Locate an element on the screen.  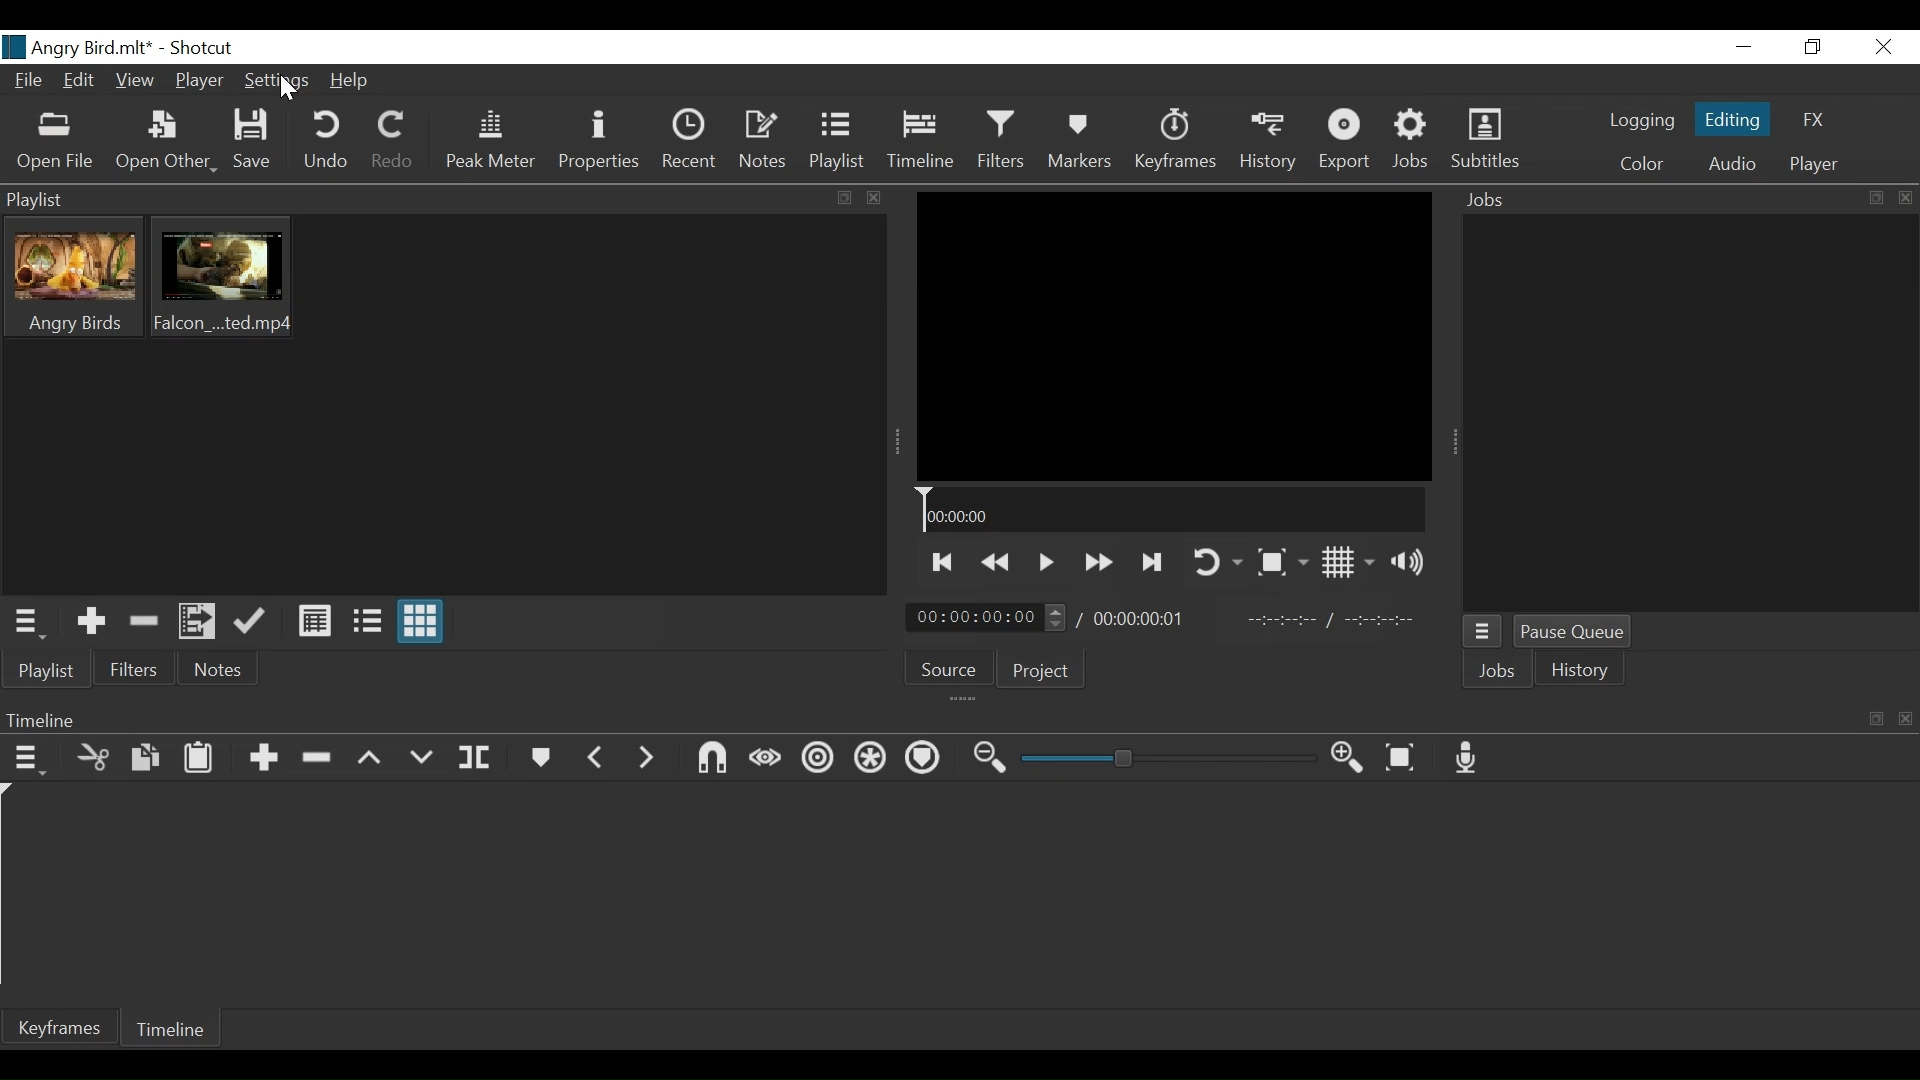
Help is located at coordinates (353, 82).